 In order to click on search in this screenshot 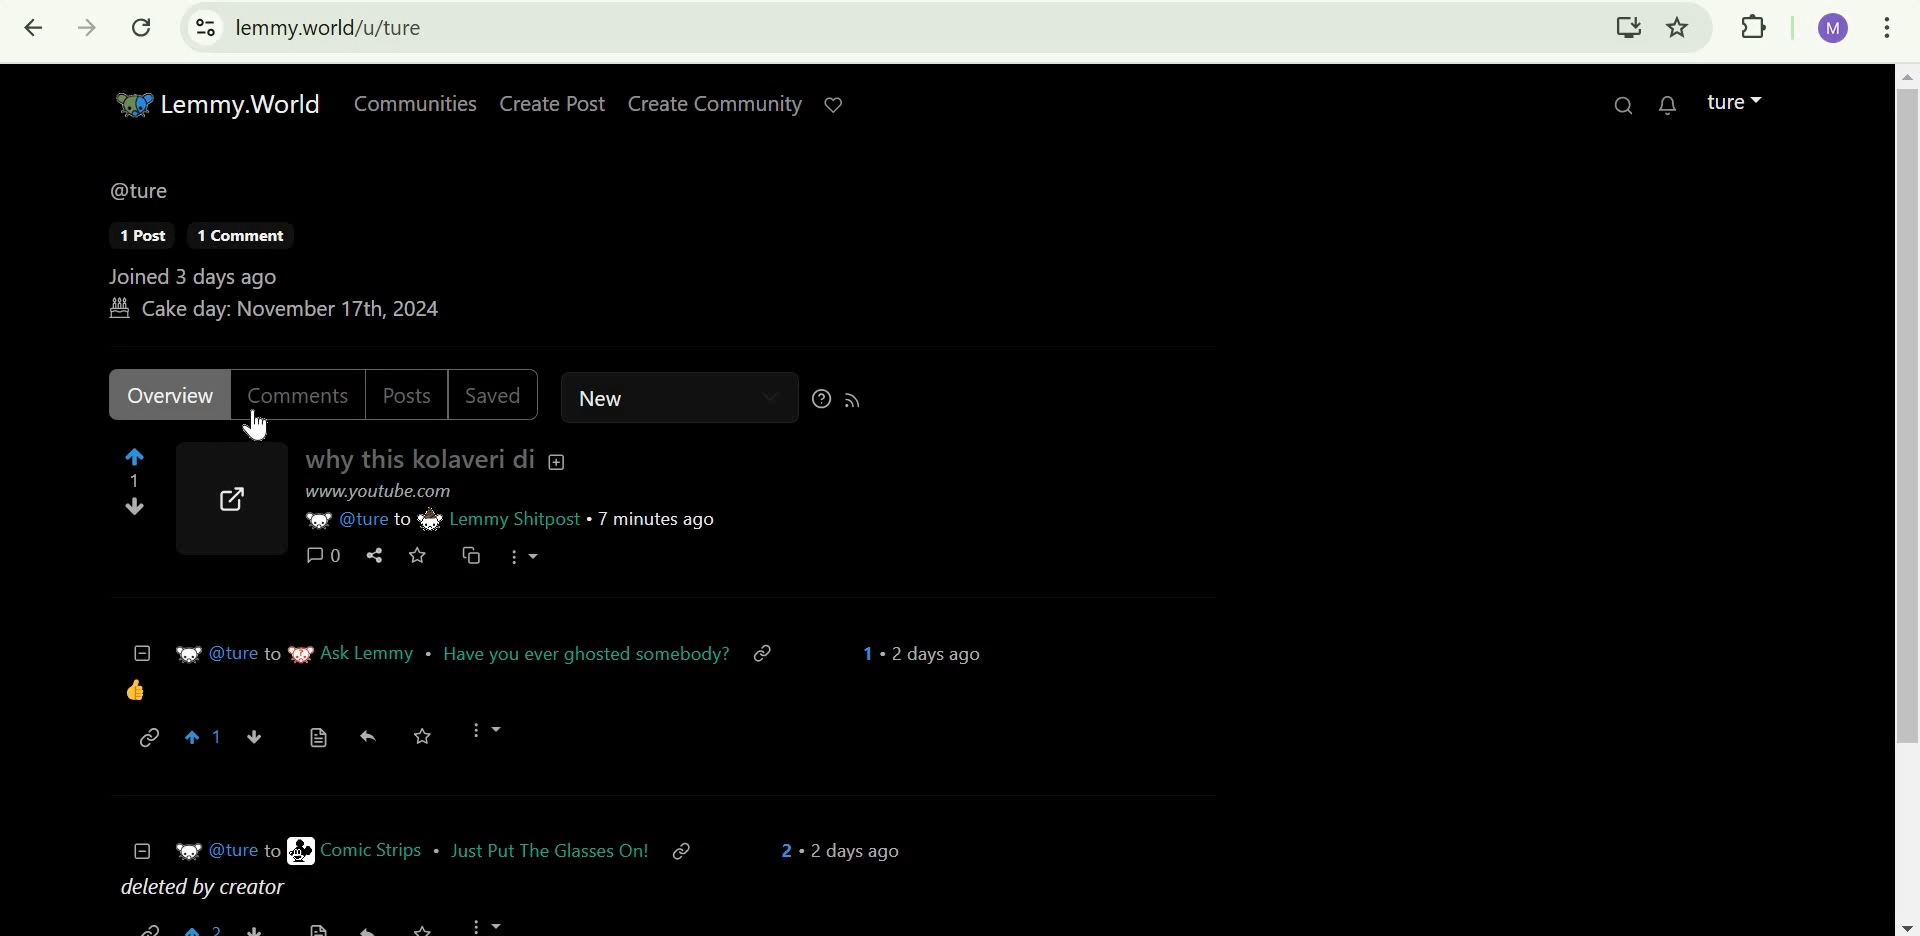, I will do `click(1625, 103)`.